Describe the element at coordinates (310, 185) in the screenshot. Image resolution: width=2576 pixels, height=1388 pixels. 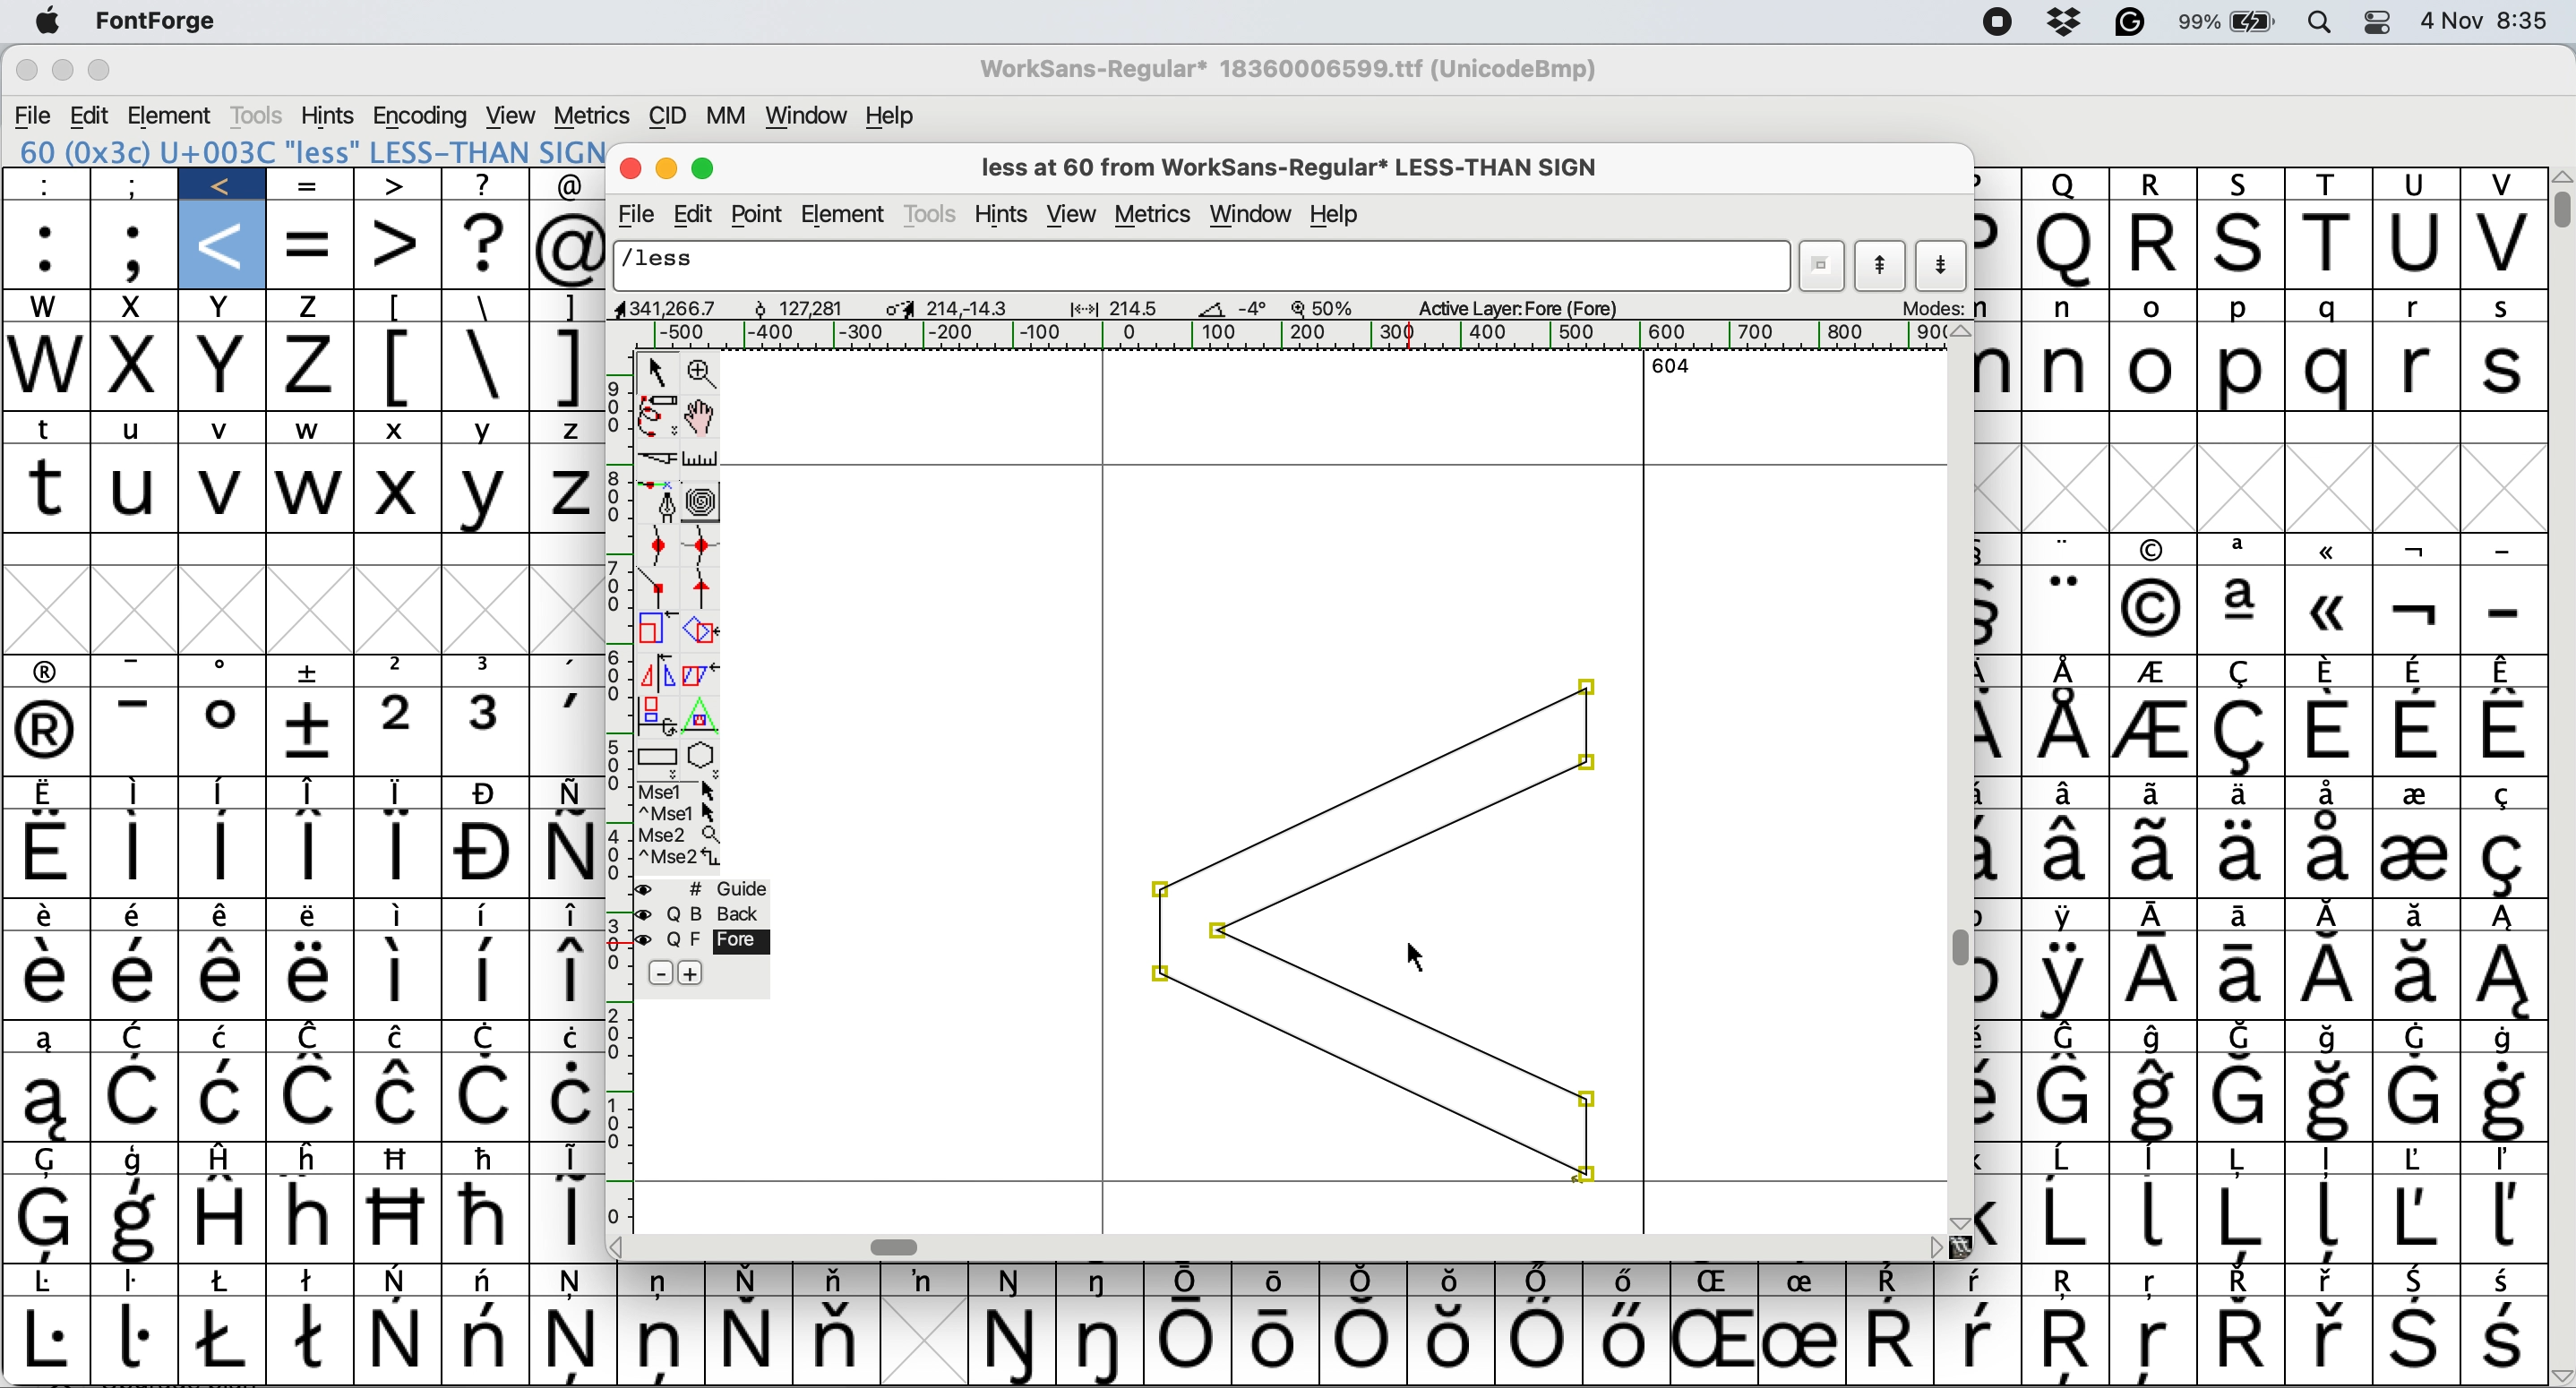
I see `=` at that location.